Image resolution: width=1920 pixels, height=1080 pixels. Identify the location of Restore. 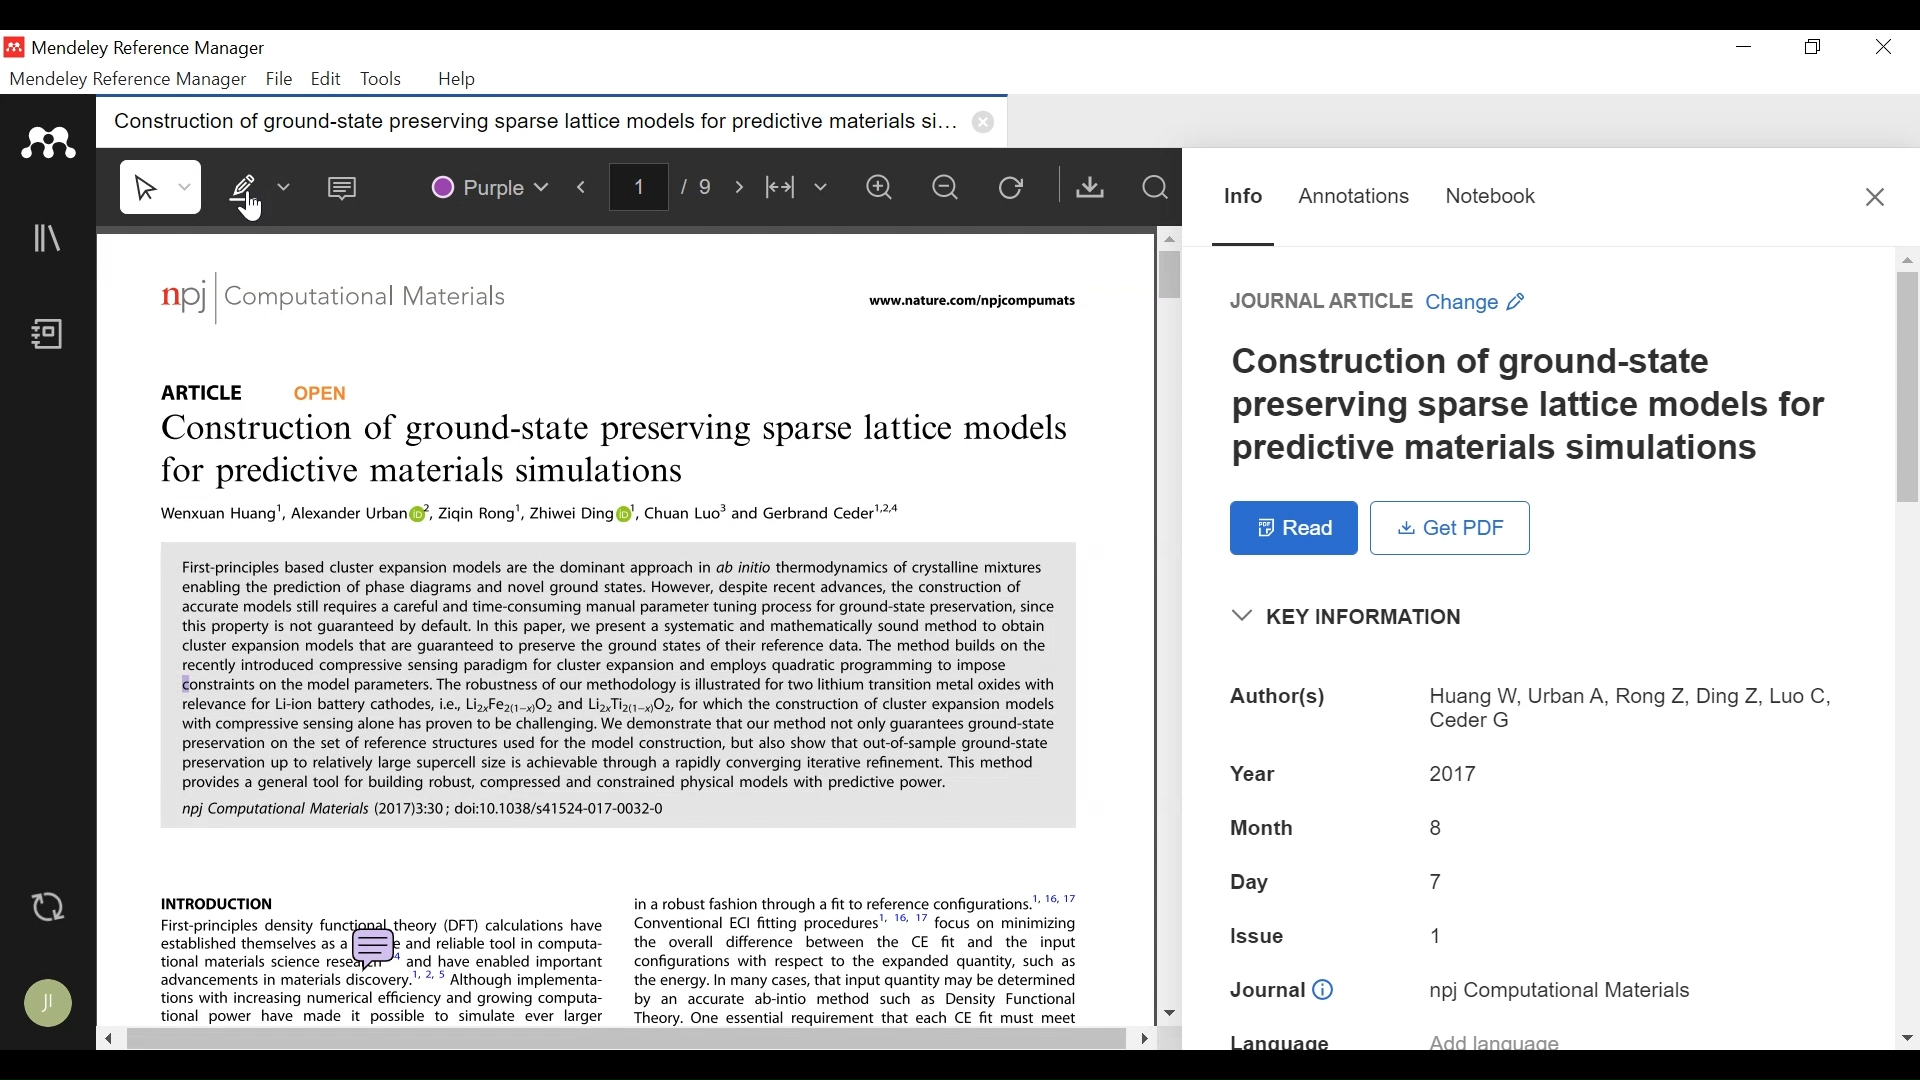
(1815, 47).